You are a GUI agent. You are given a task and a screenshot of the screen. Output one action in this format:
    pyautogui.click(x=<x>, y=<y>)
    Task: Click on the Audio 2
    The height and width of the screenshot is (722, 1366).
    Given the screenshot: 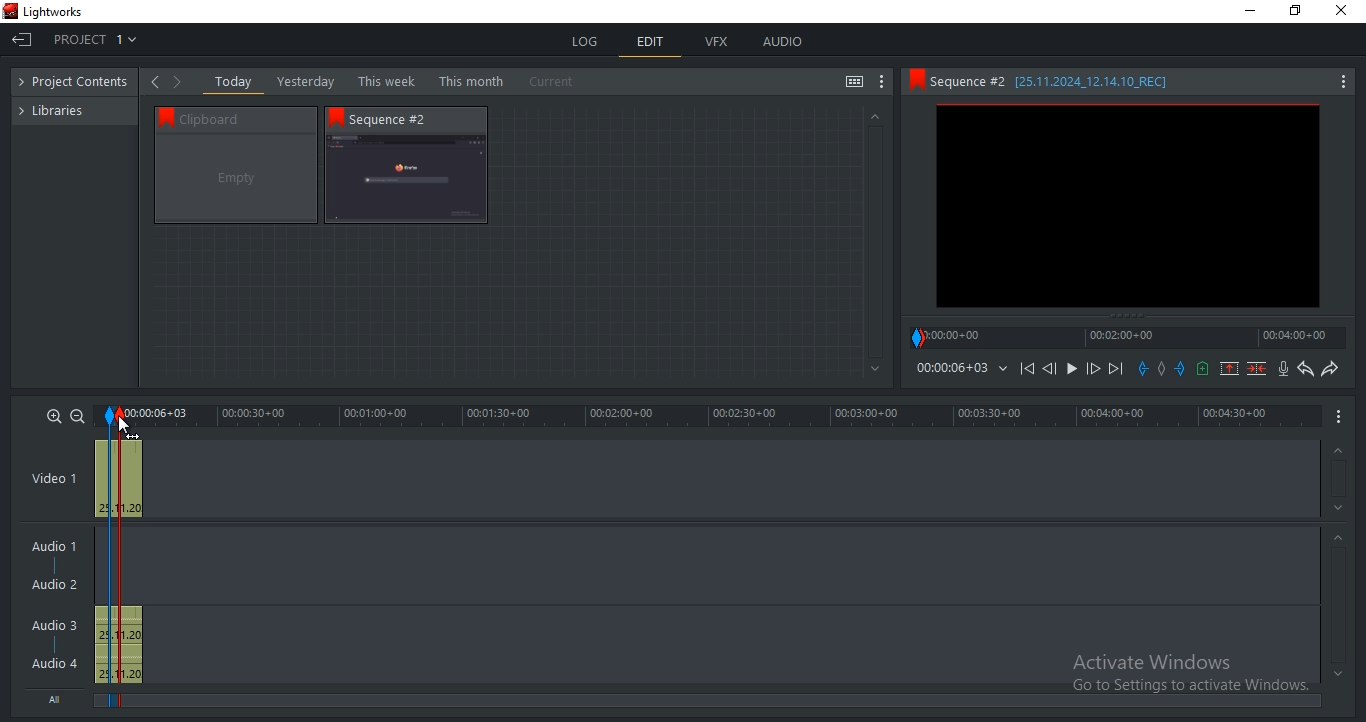 What is the action you would take?
    pyautogui.click(x=54, y=585)
    